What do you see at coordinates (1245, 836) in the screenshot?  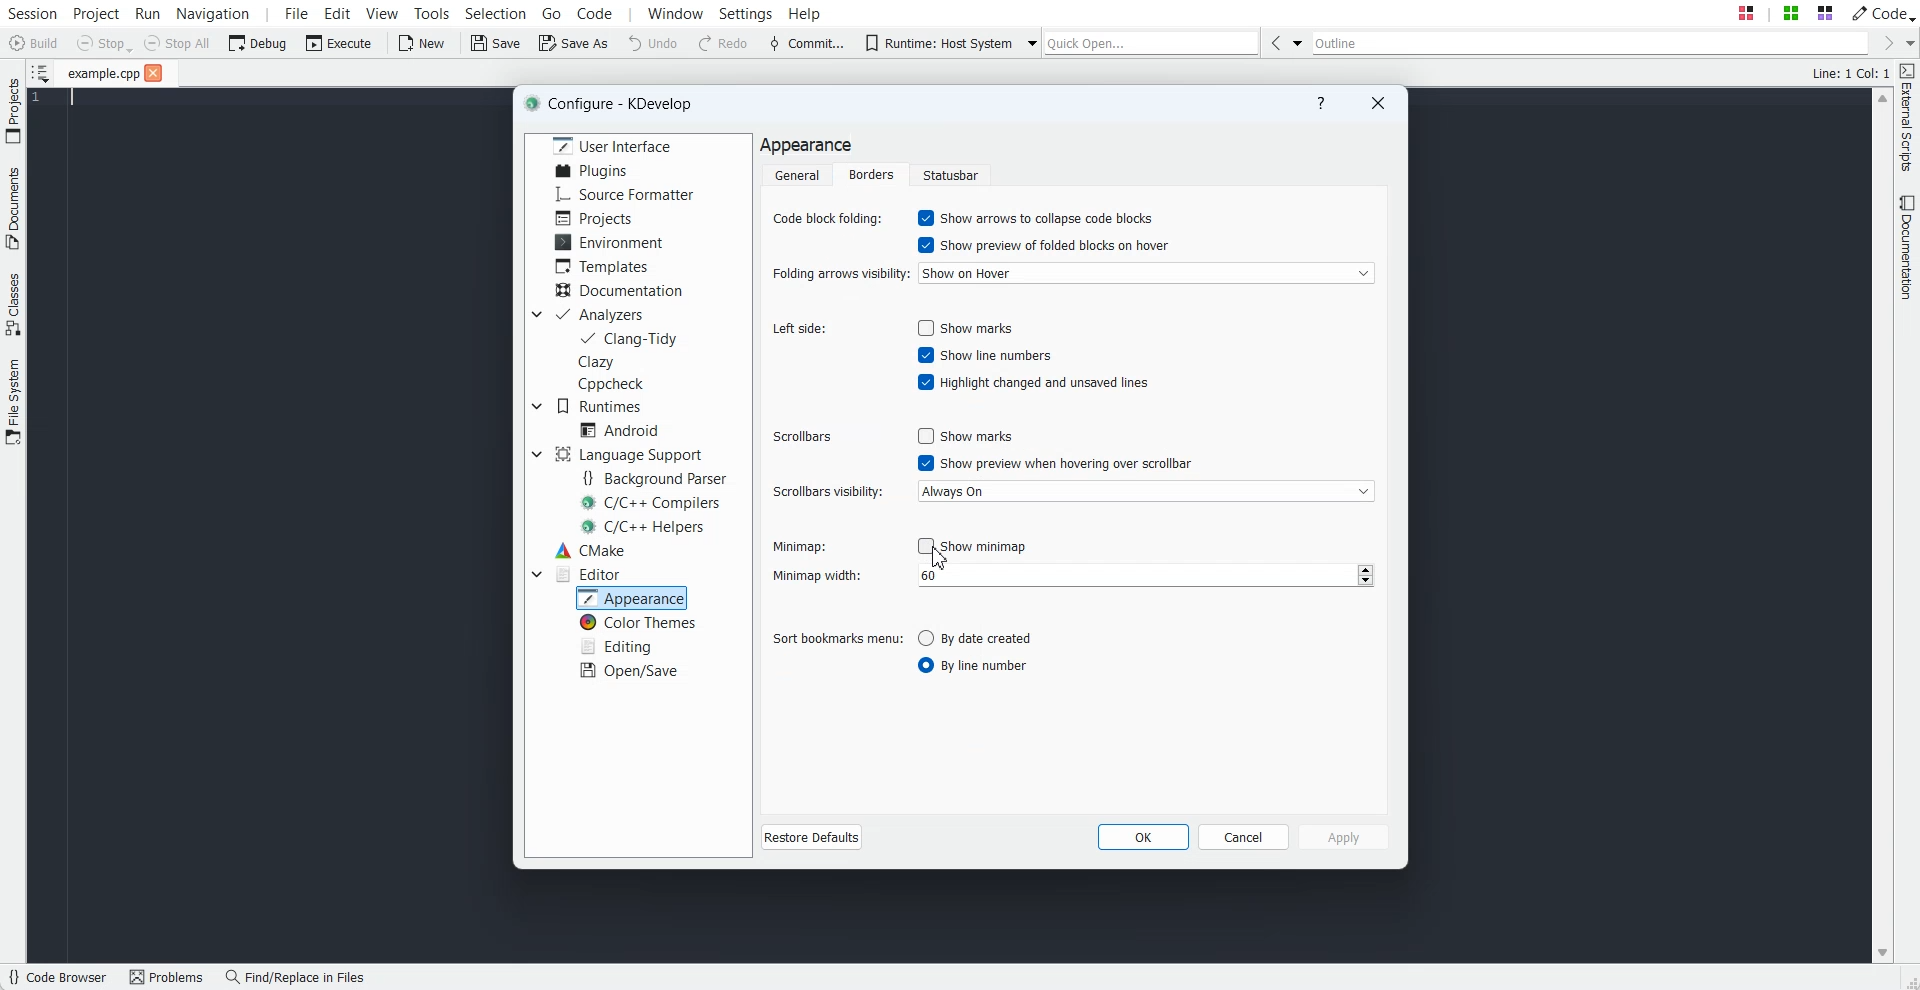 I see `Cancel` at bounding box center [1245, 836].